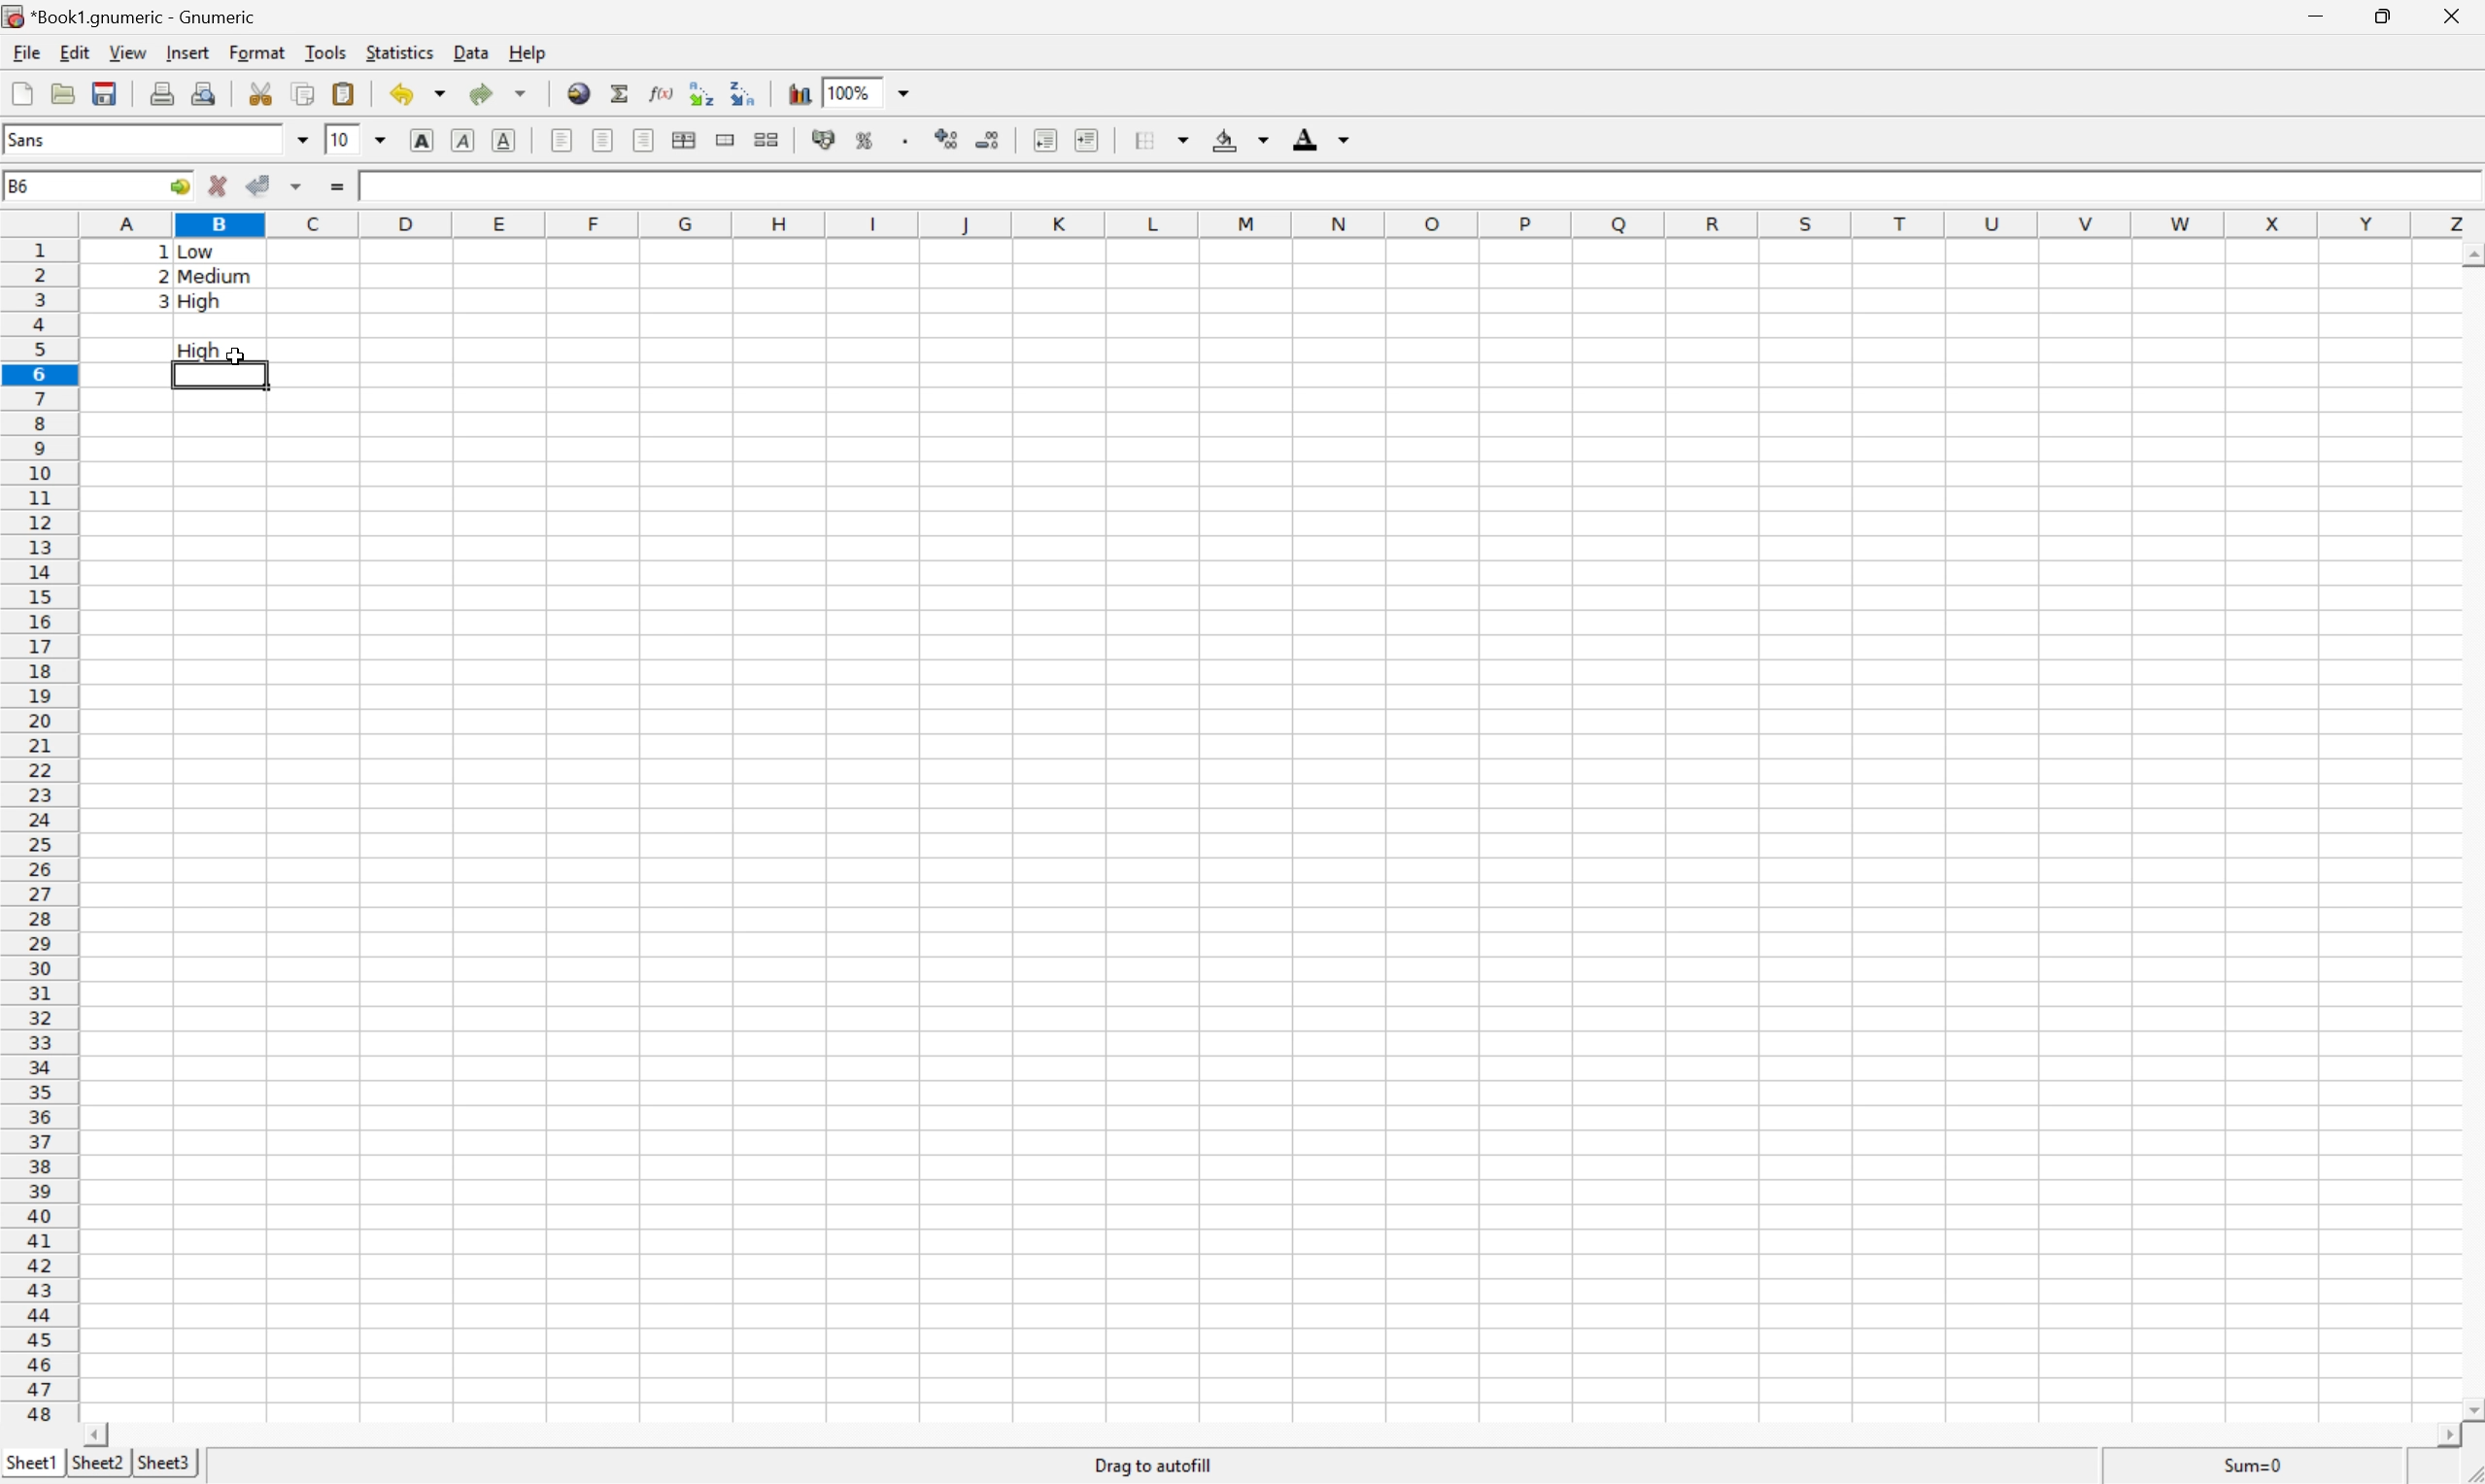 The image size is (2485, 1484). What do you see at coordinates (645, 141) in the screenshot?
I see `Align Right` at bounding box center [645, 141].